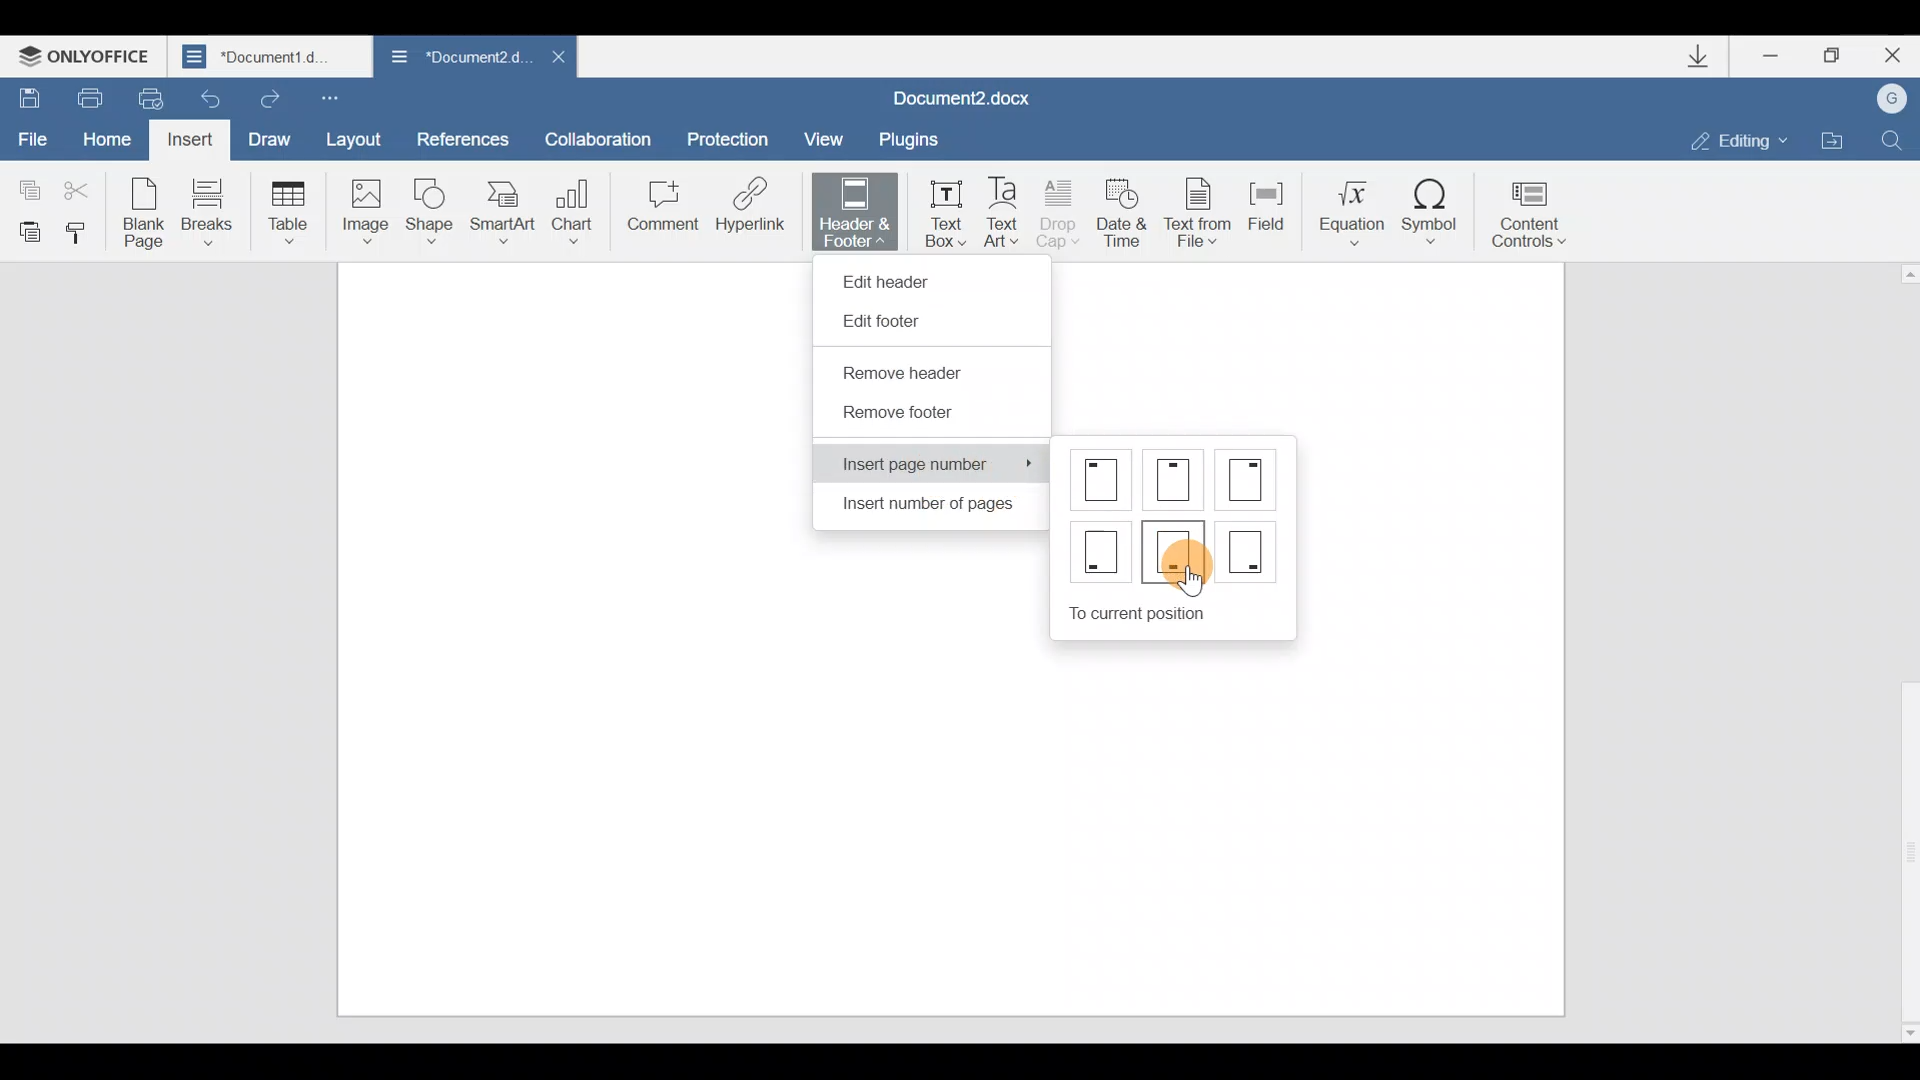 The image size is (1920, 1080). I want to click on Symbol, so click(1438, 204).